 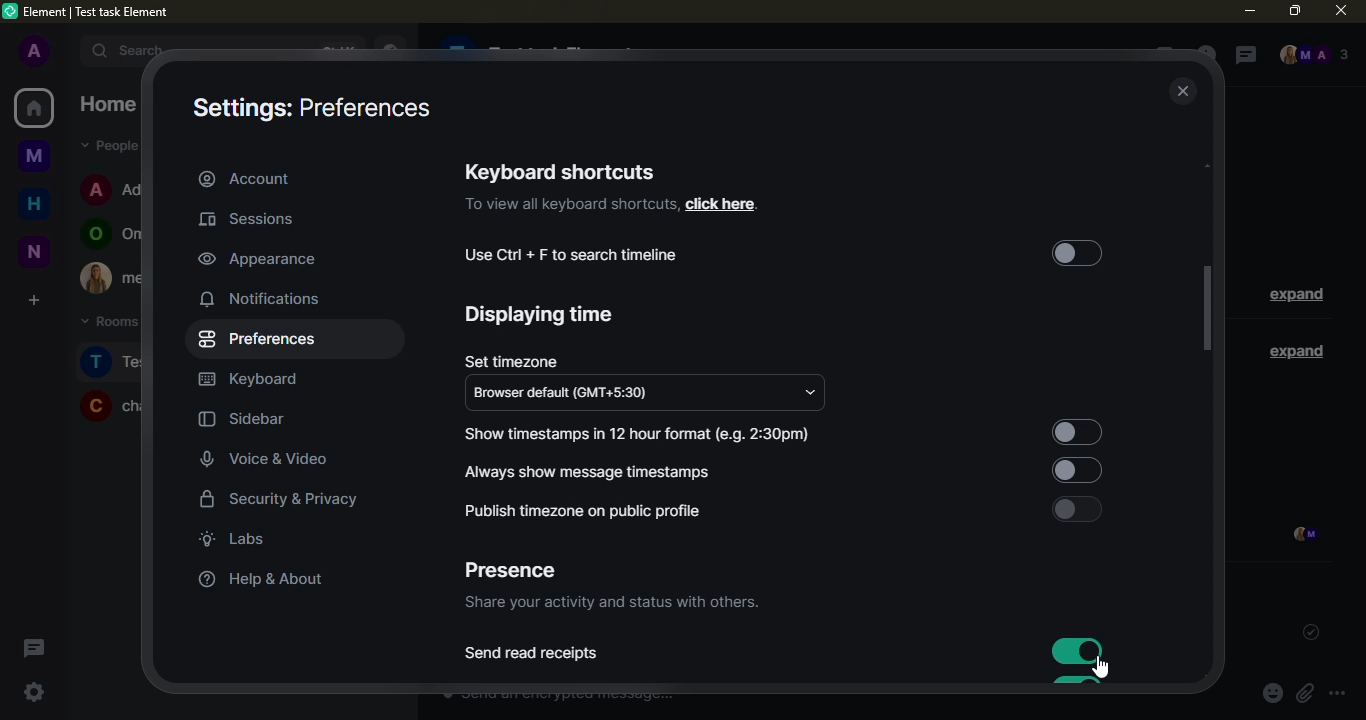 I want to click on browser default, so click(x=569, y=394).